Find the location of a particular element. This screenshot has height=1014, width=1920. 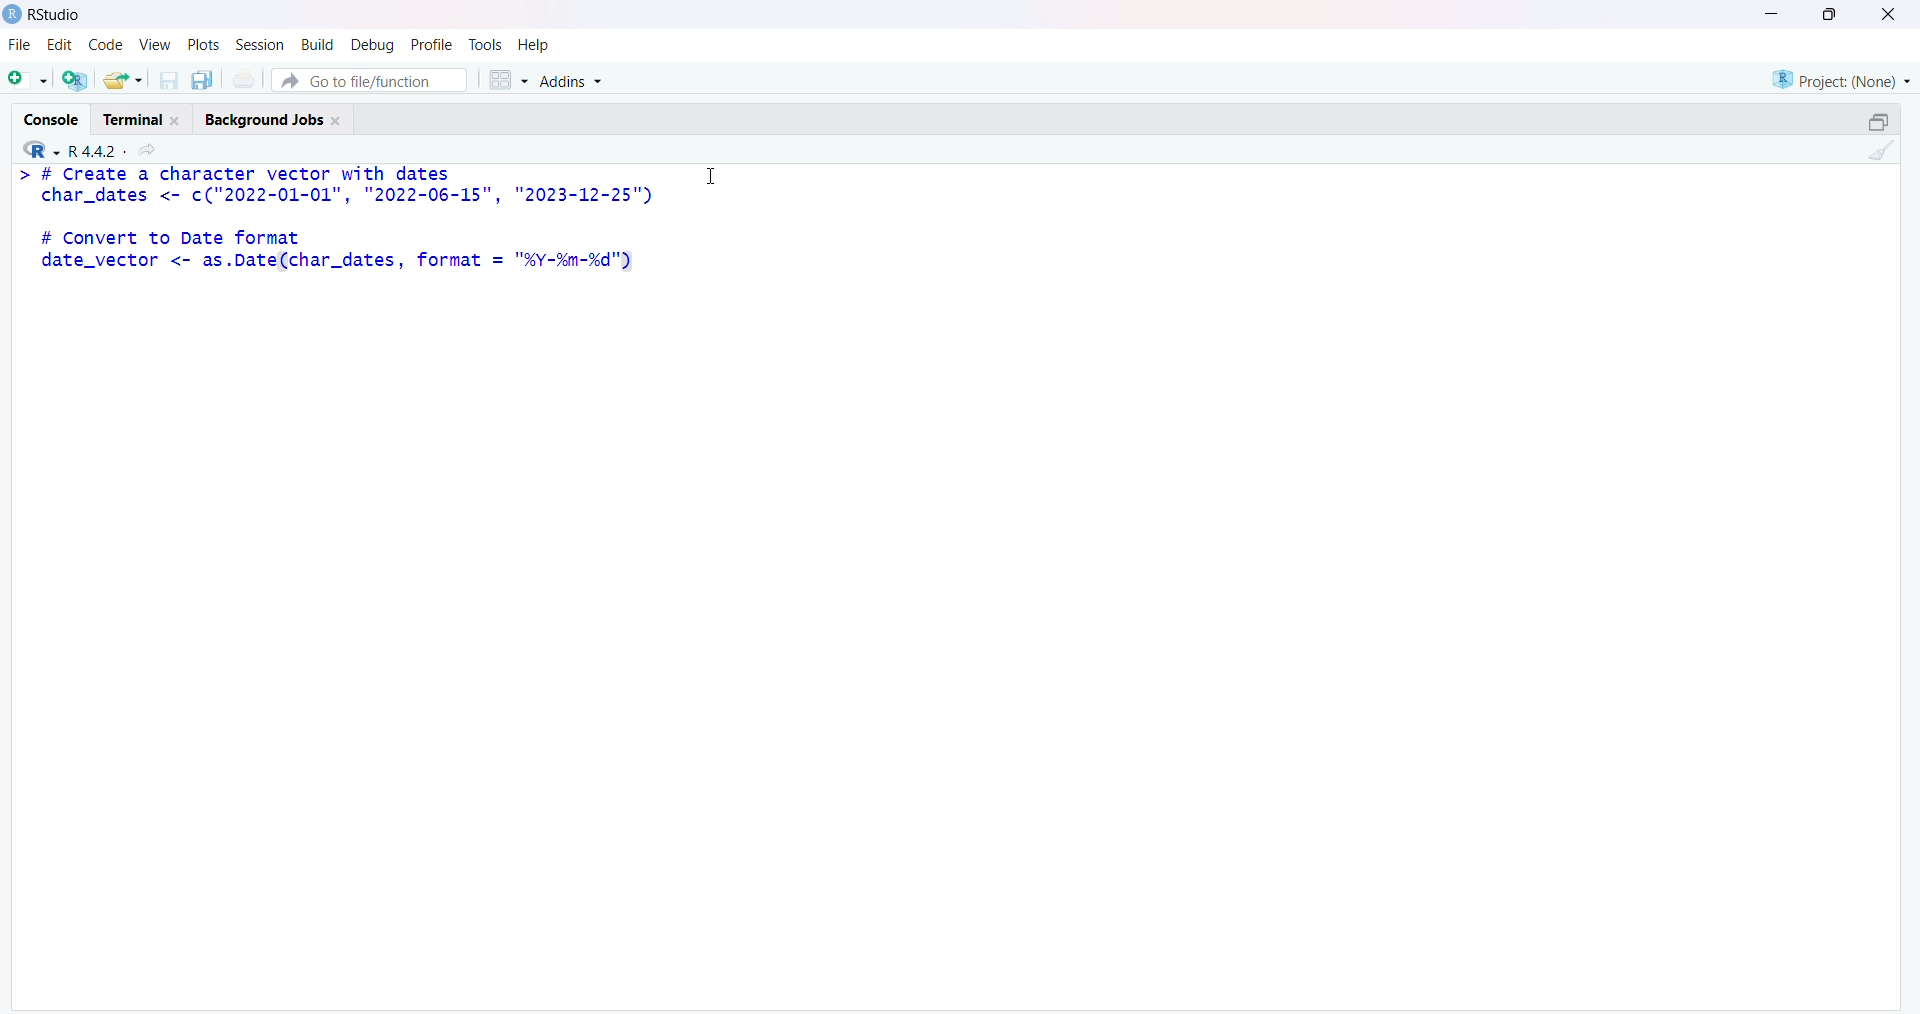

Background Jobs is located at coordinates (279, 117).